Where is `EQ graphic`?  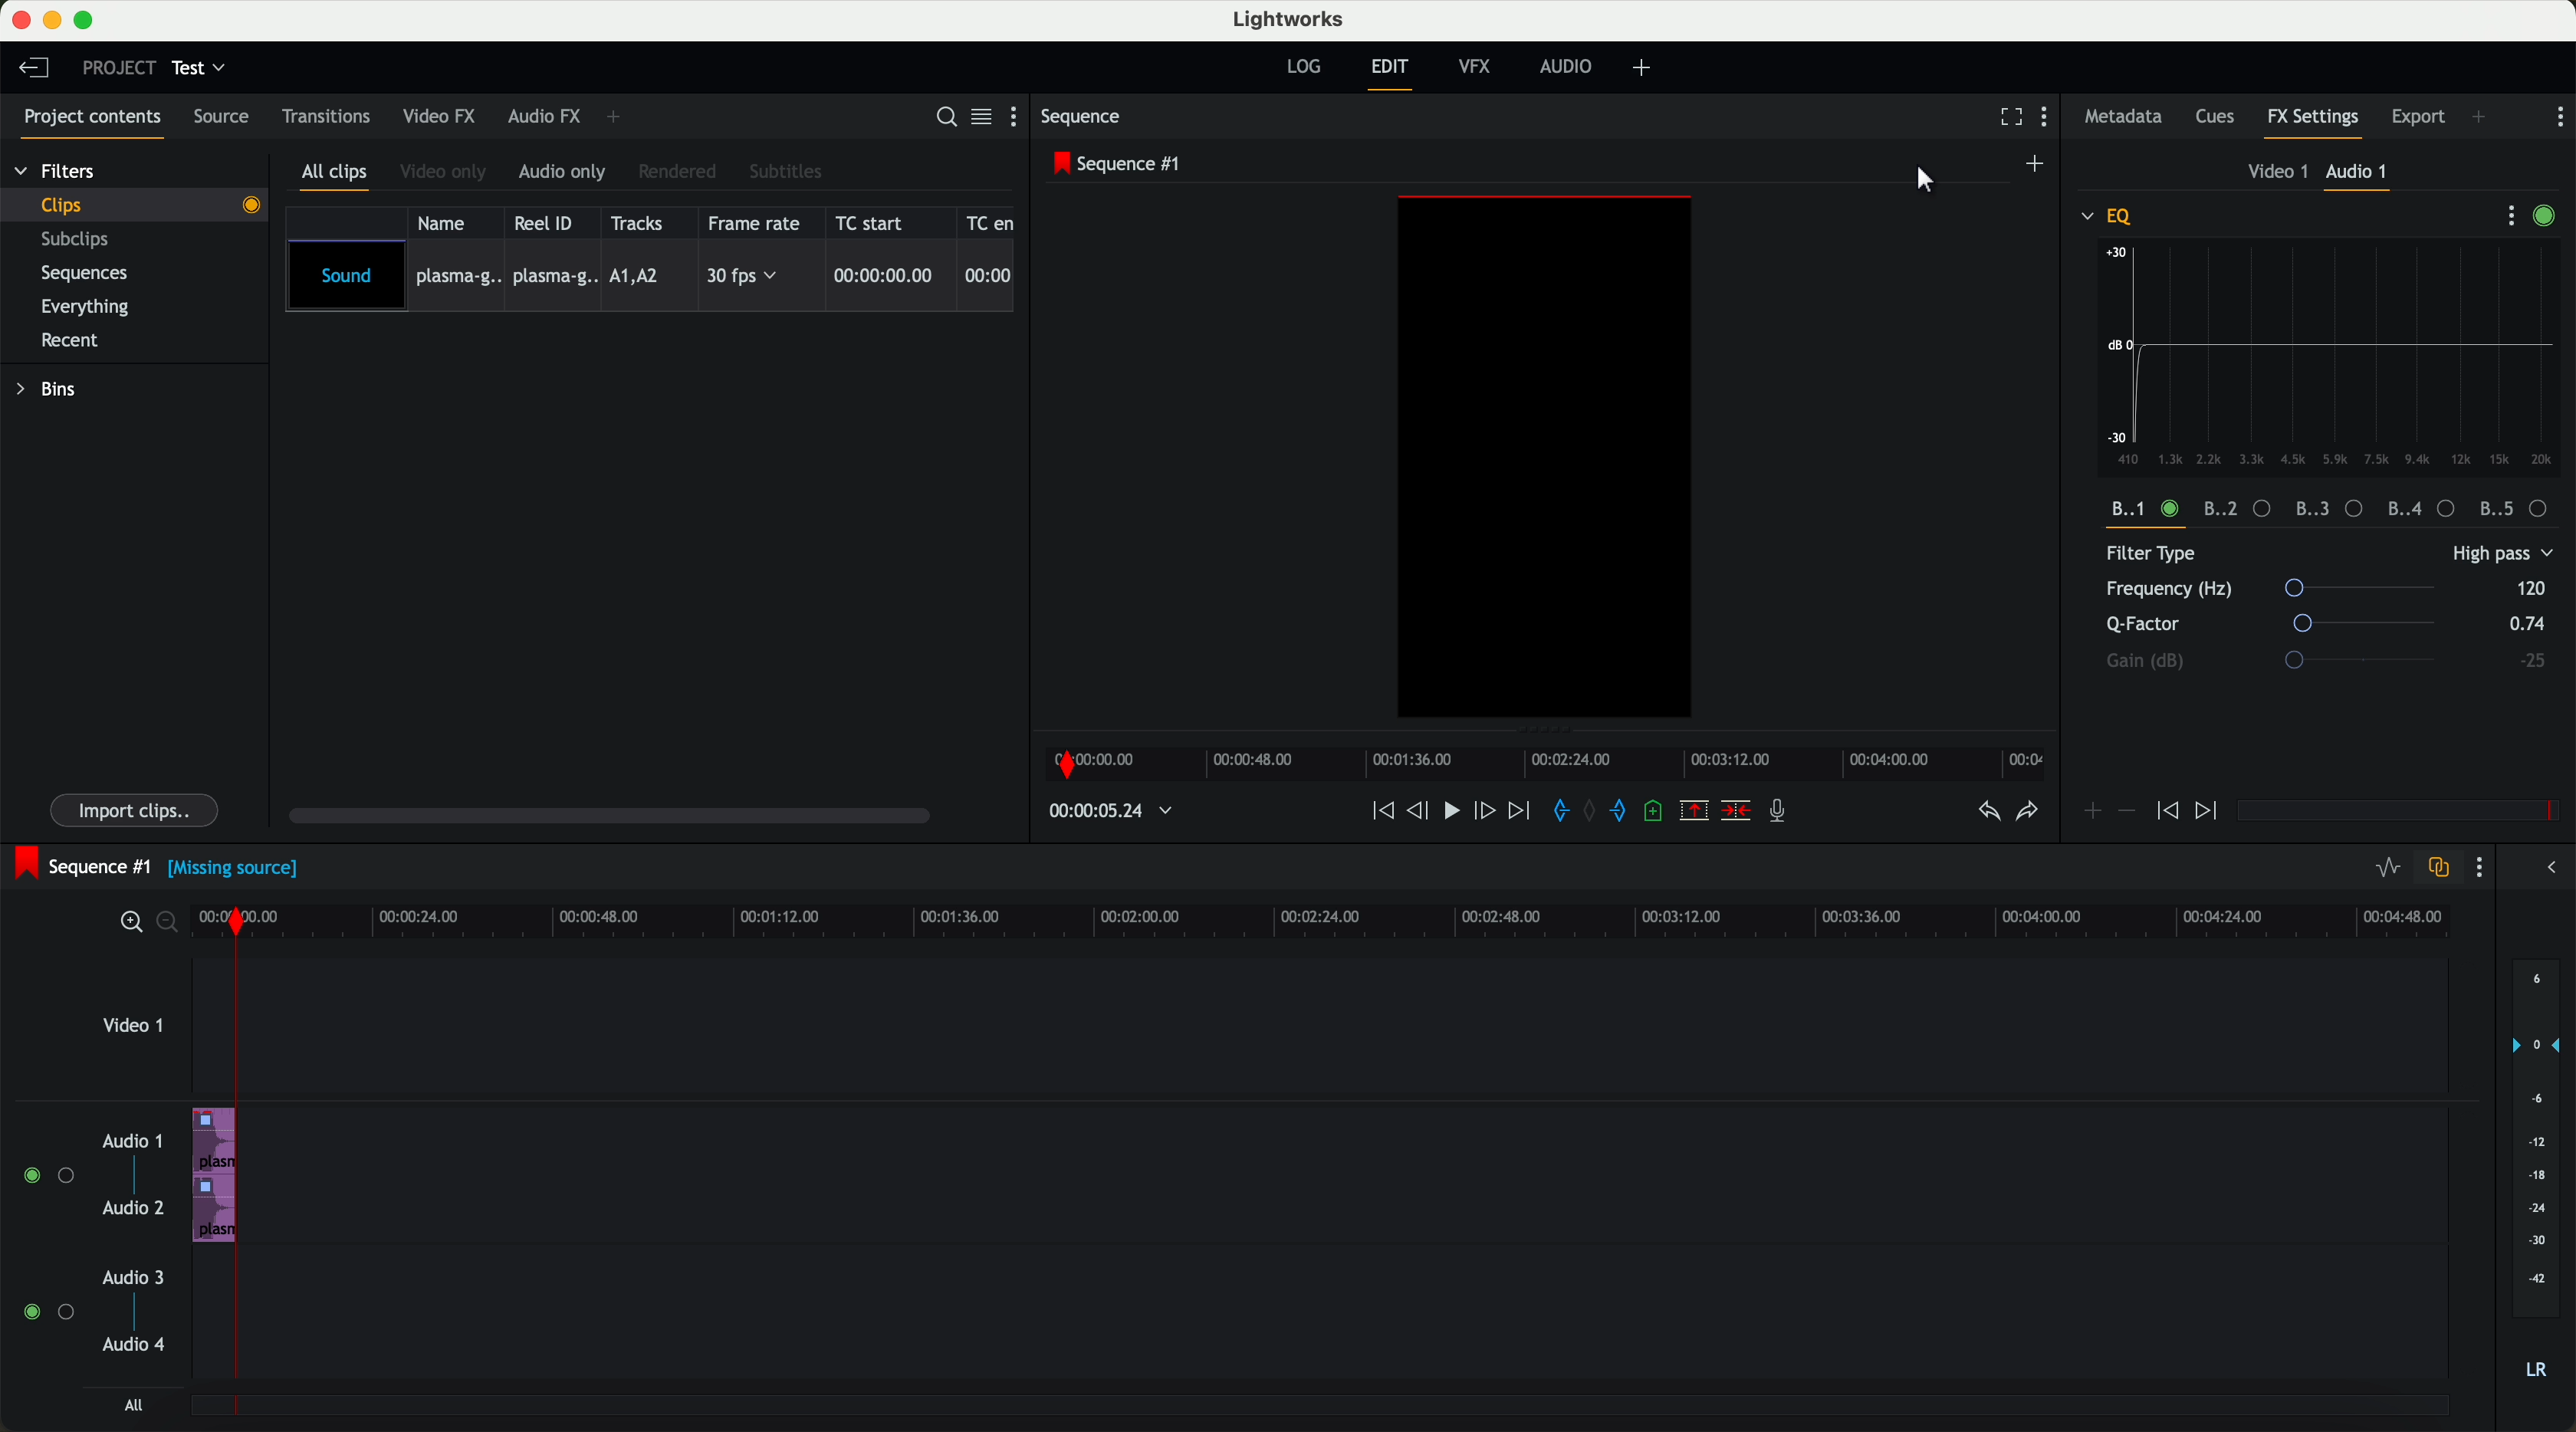 EQ graphic is located at coordinates (2333, 357).